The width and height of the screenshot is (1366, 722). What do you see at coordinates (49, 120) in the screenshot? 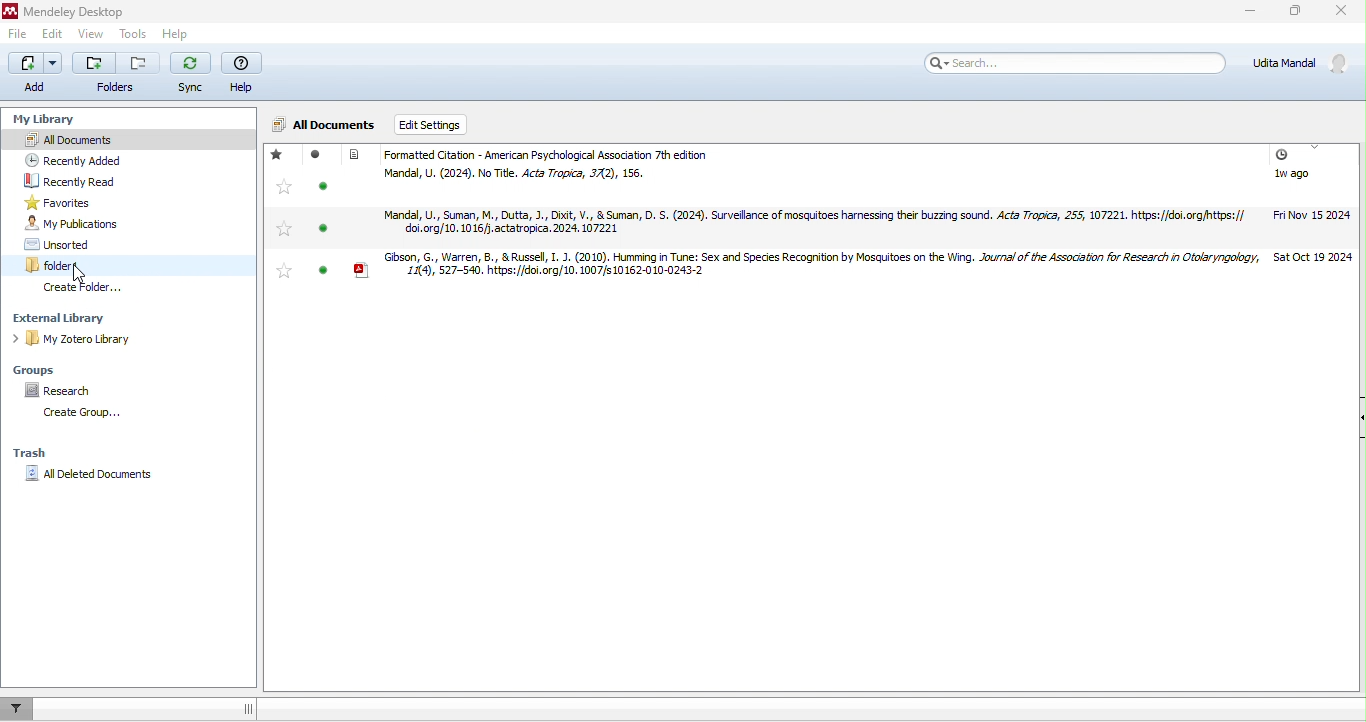
I see `my library` at bounding box center [49, 120].